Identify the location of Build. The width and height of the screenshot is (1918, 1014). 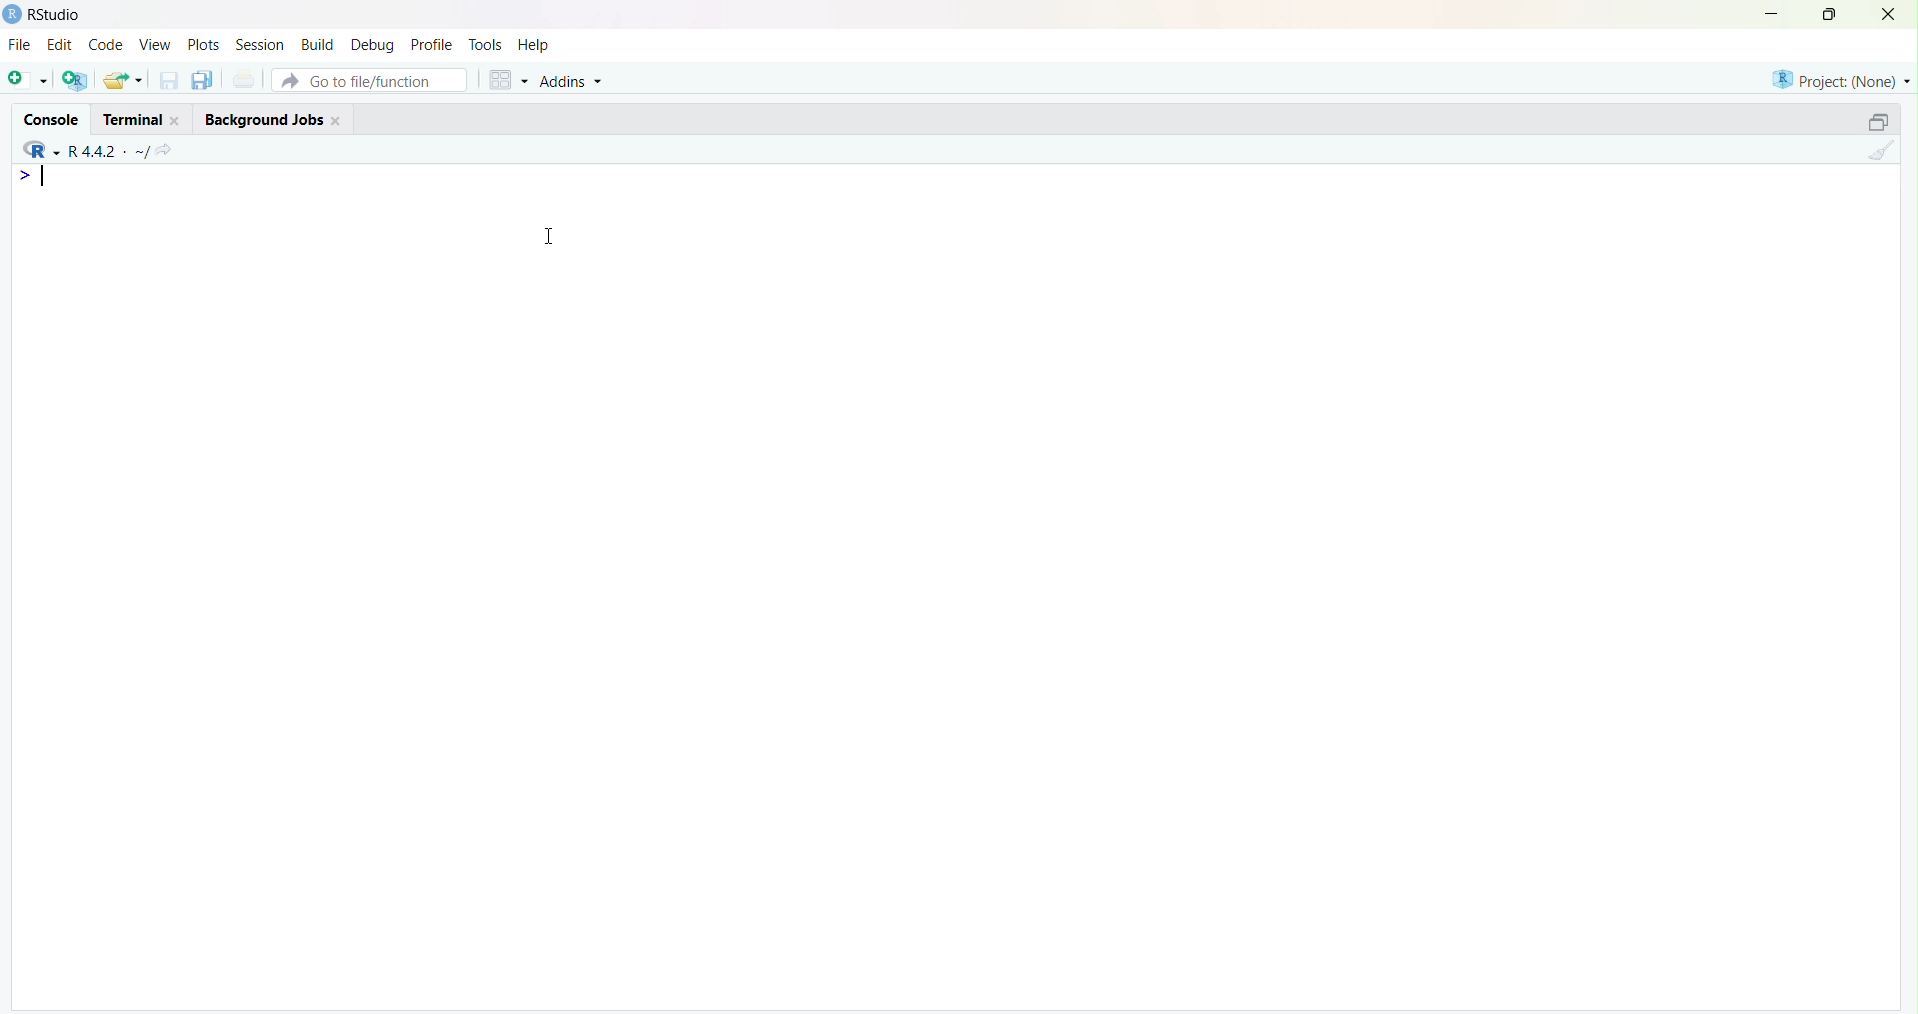
(320, 43).